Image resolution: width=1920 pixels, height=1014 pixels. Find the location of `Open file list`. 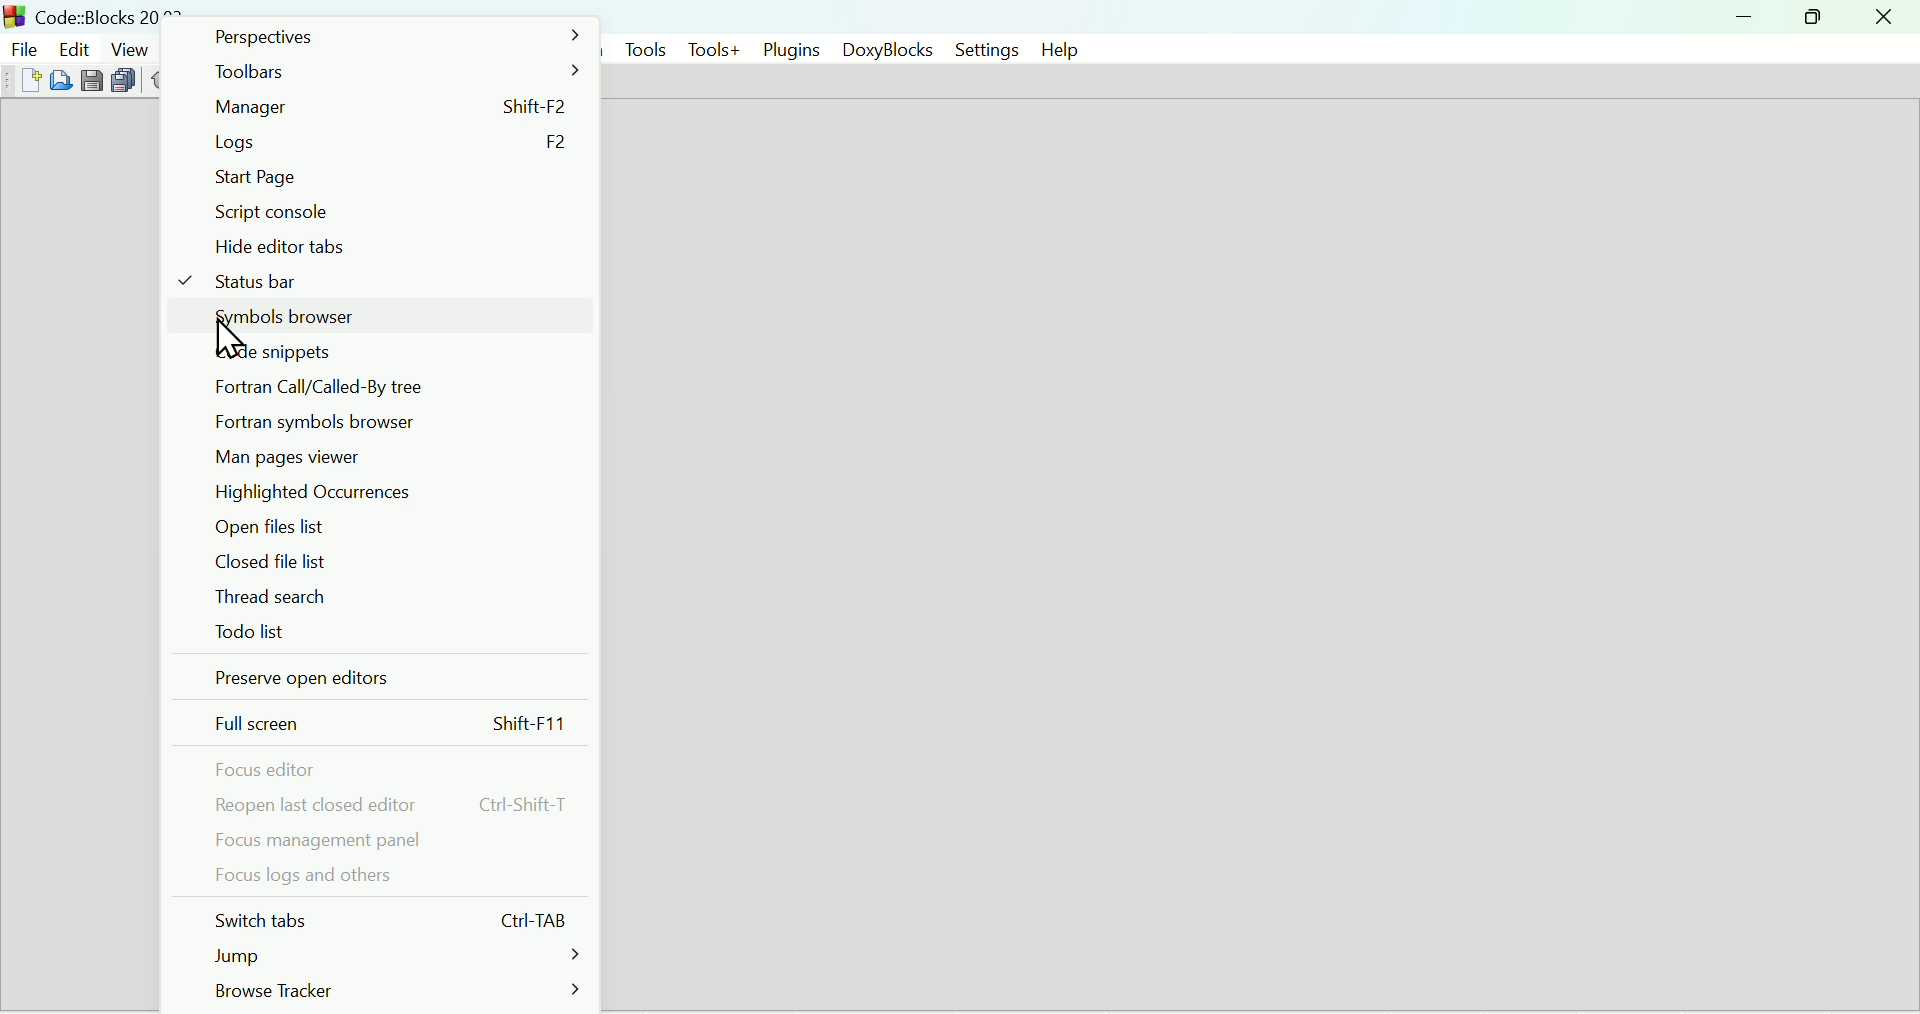

Open file list is located at coordinates (390, 527).